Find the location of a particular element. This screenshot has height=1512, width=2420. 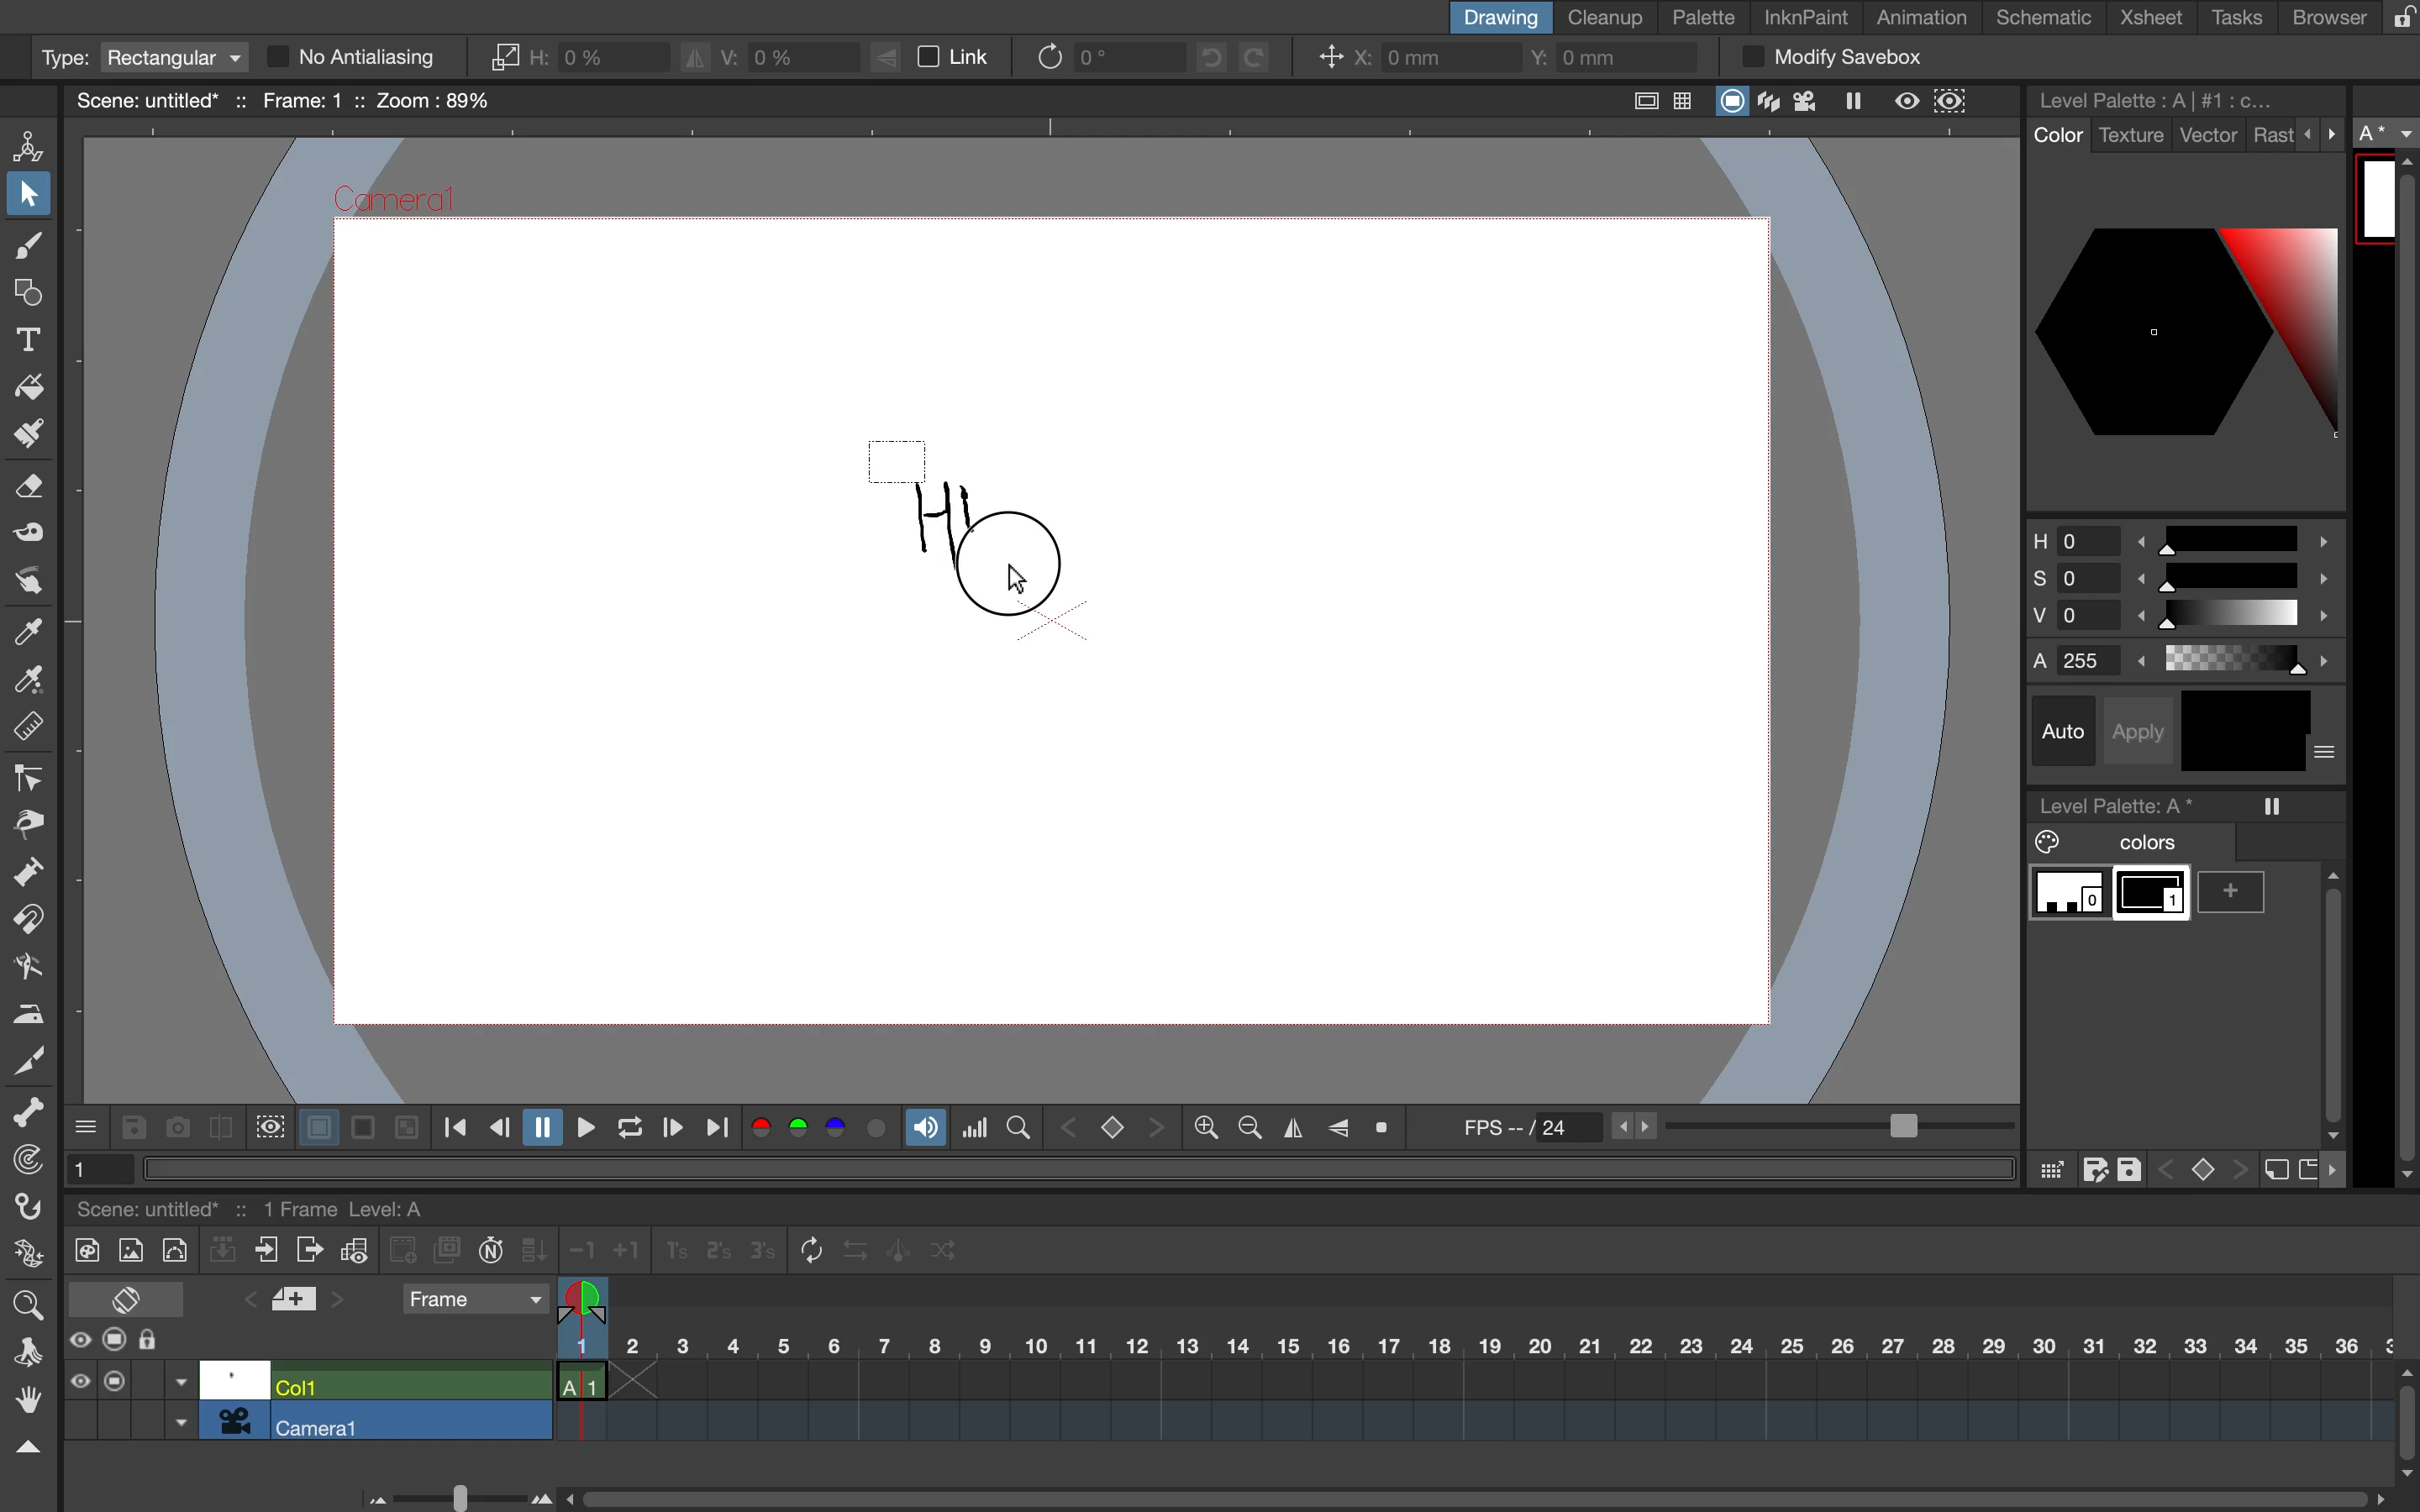

zoom out is located at coordinates (1204, 1130).